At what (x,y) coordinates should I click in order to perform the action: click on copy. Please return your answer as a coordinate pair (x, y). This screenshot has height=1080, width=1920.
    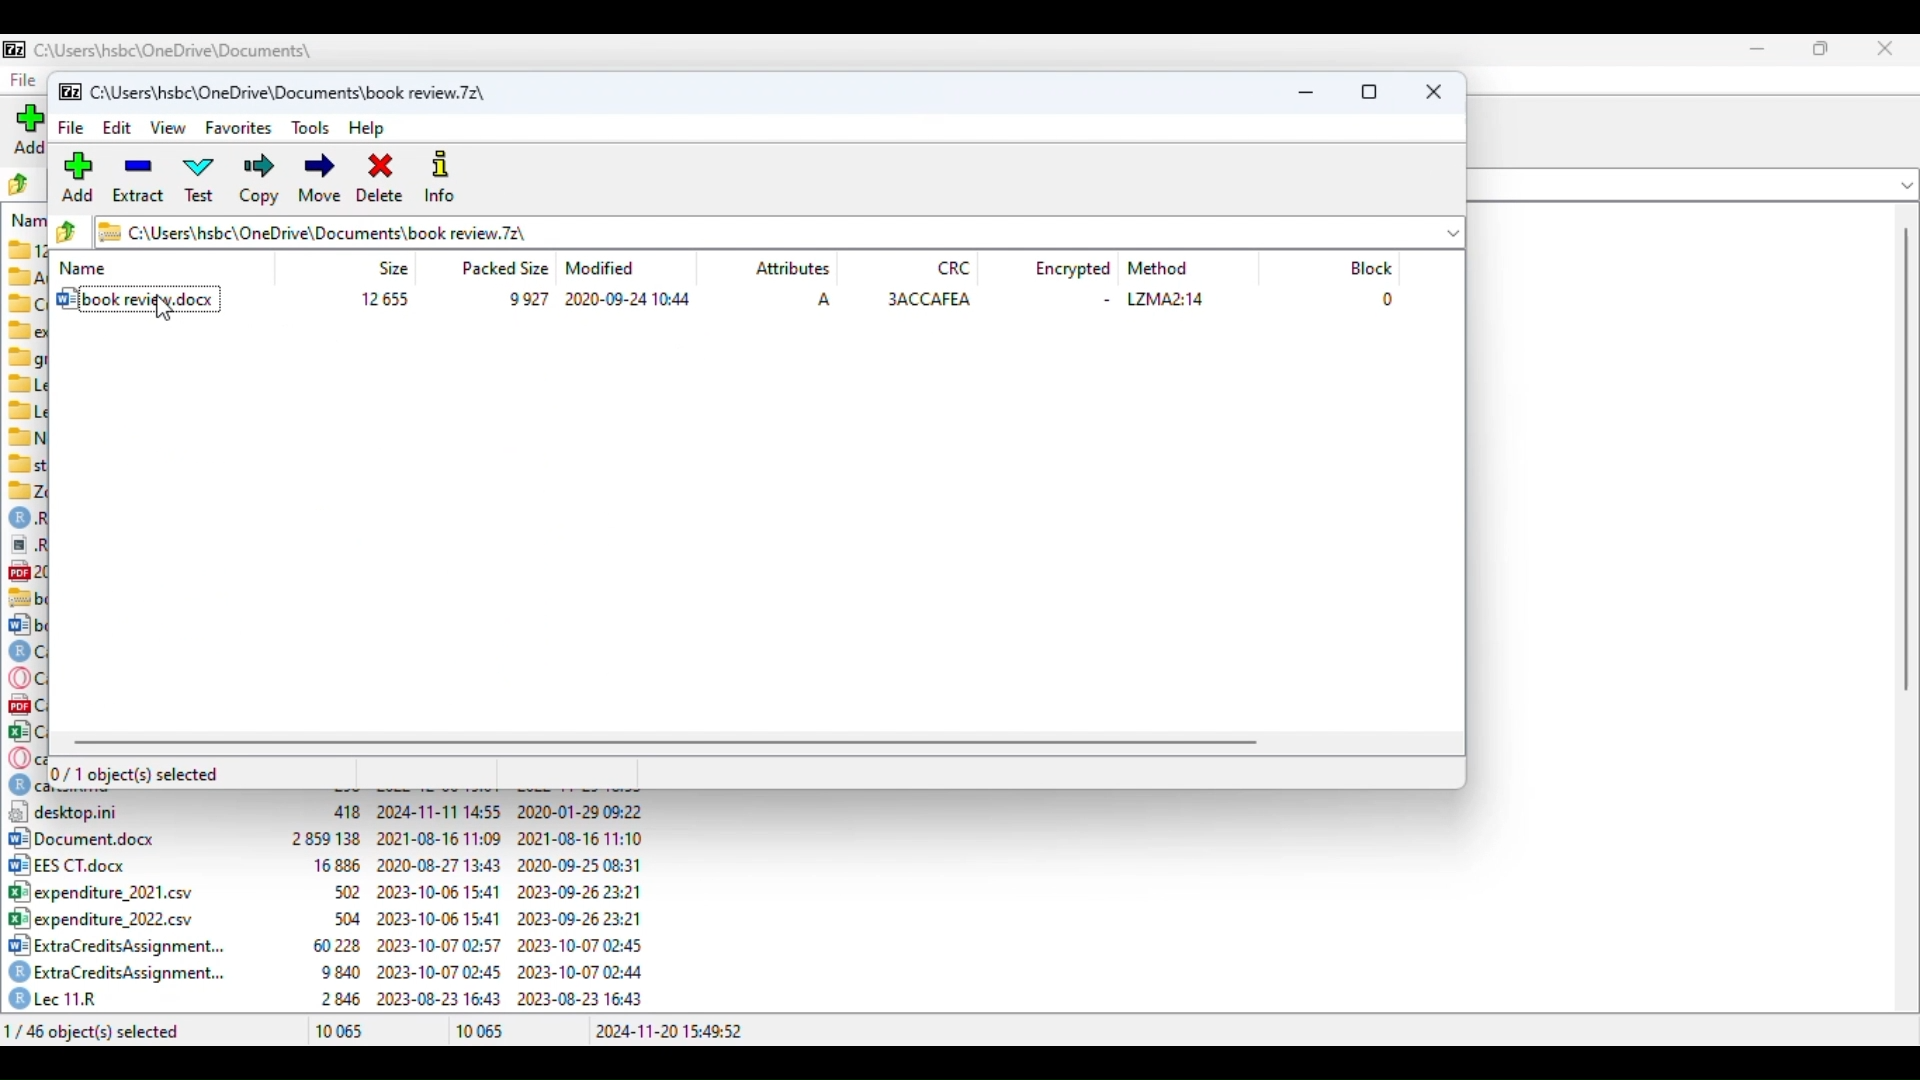
    Looking at the image, I should click on (259, 180).